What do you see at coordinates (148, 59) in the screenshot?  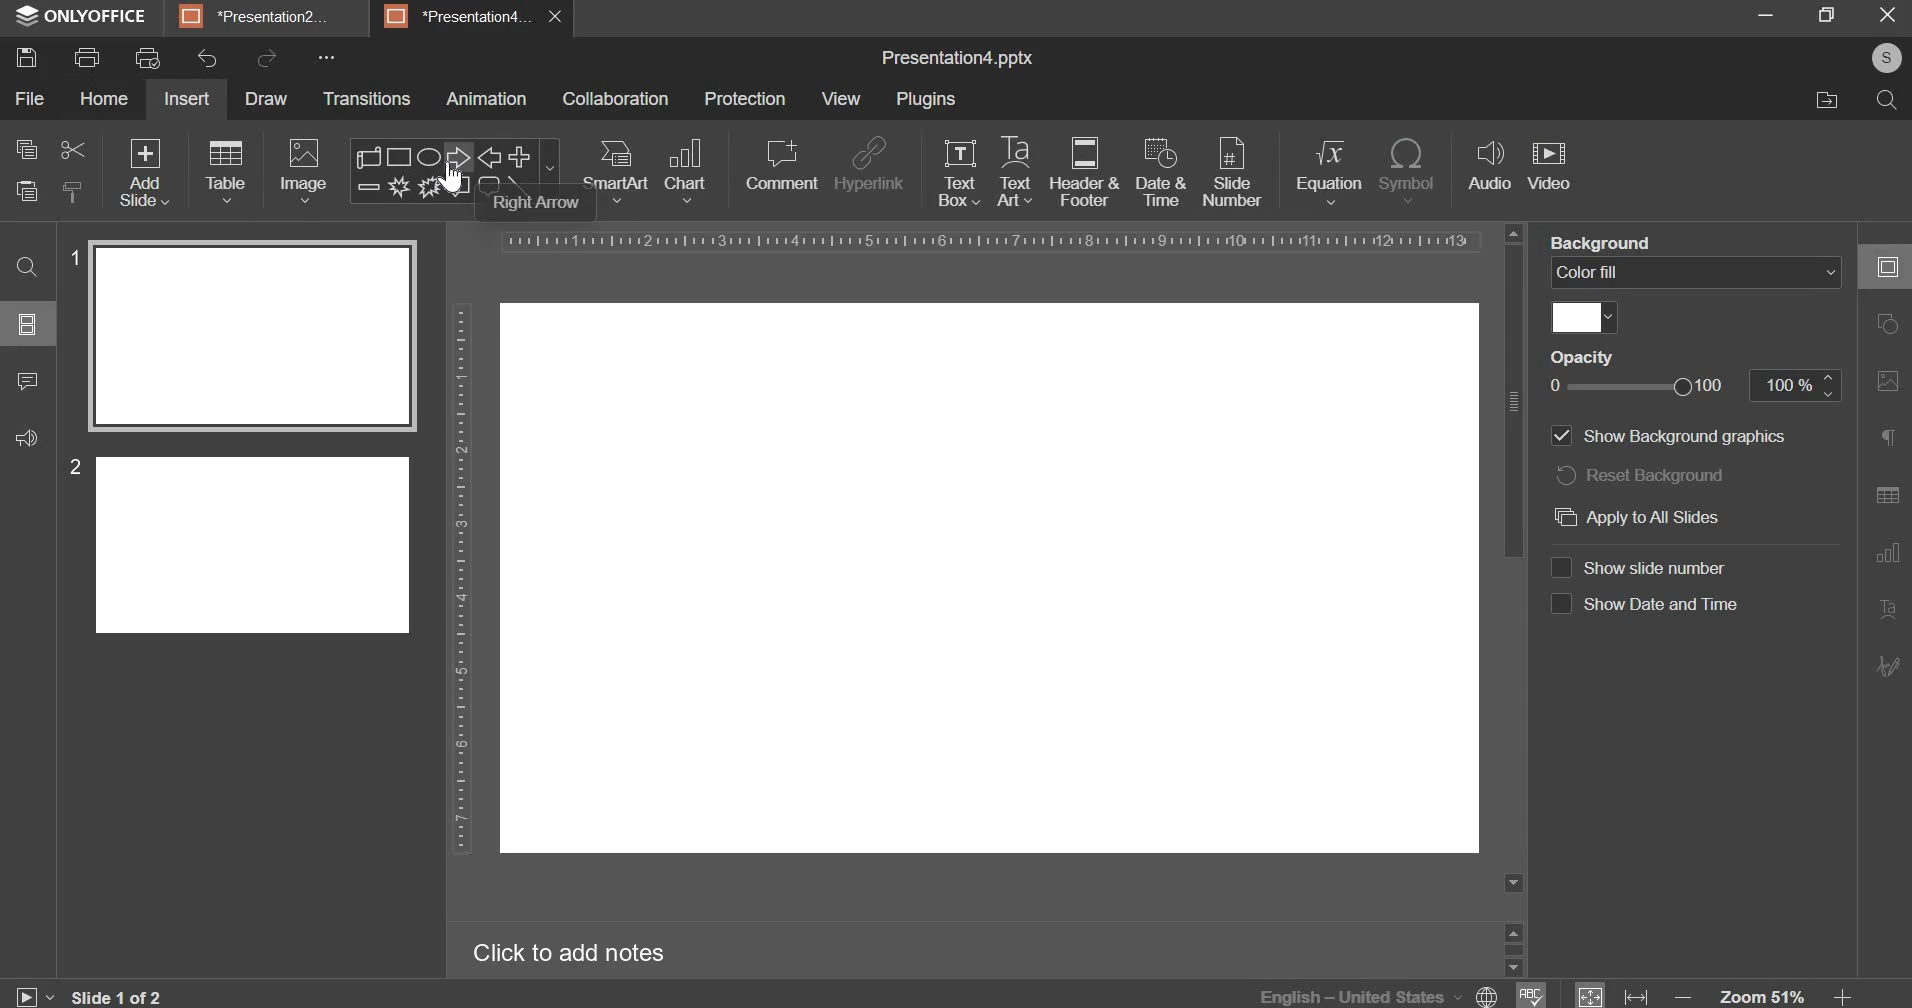 I see `print preview` at bounding box center [148, 59].